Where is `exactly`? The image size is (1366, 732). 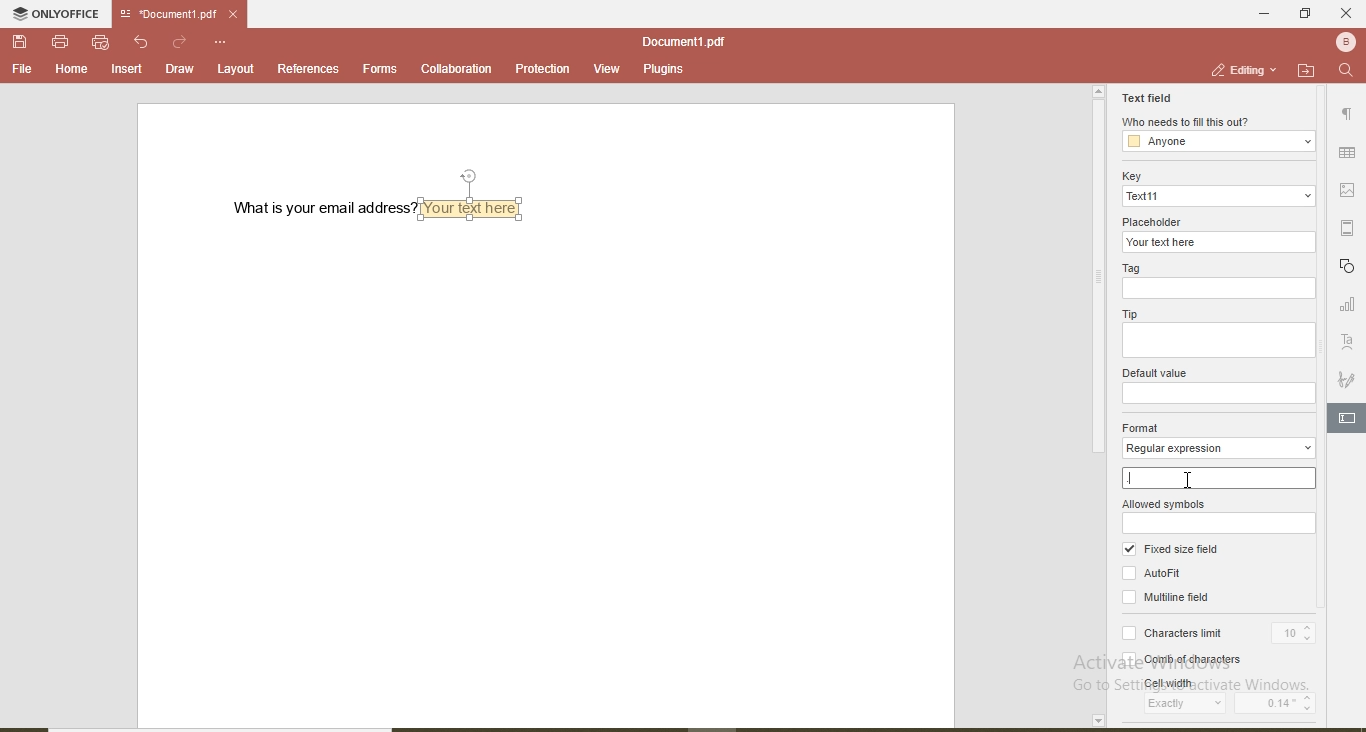 exactly is located at coordinates (1187, 706).